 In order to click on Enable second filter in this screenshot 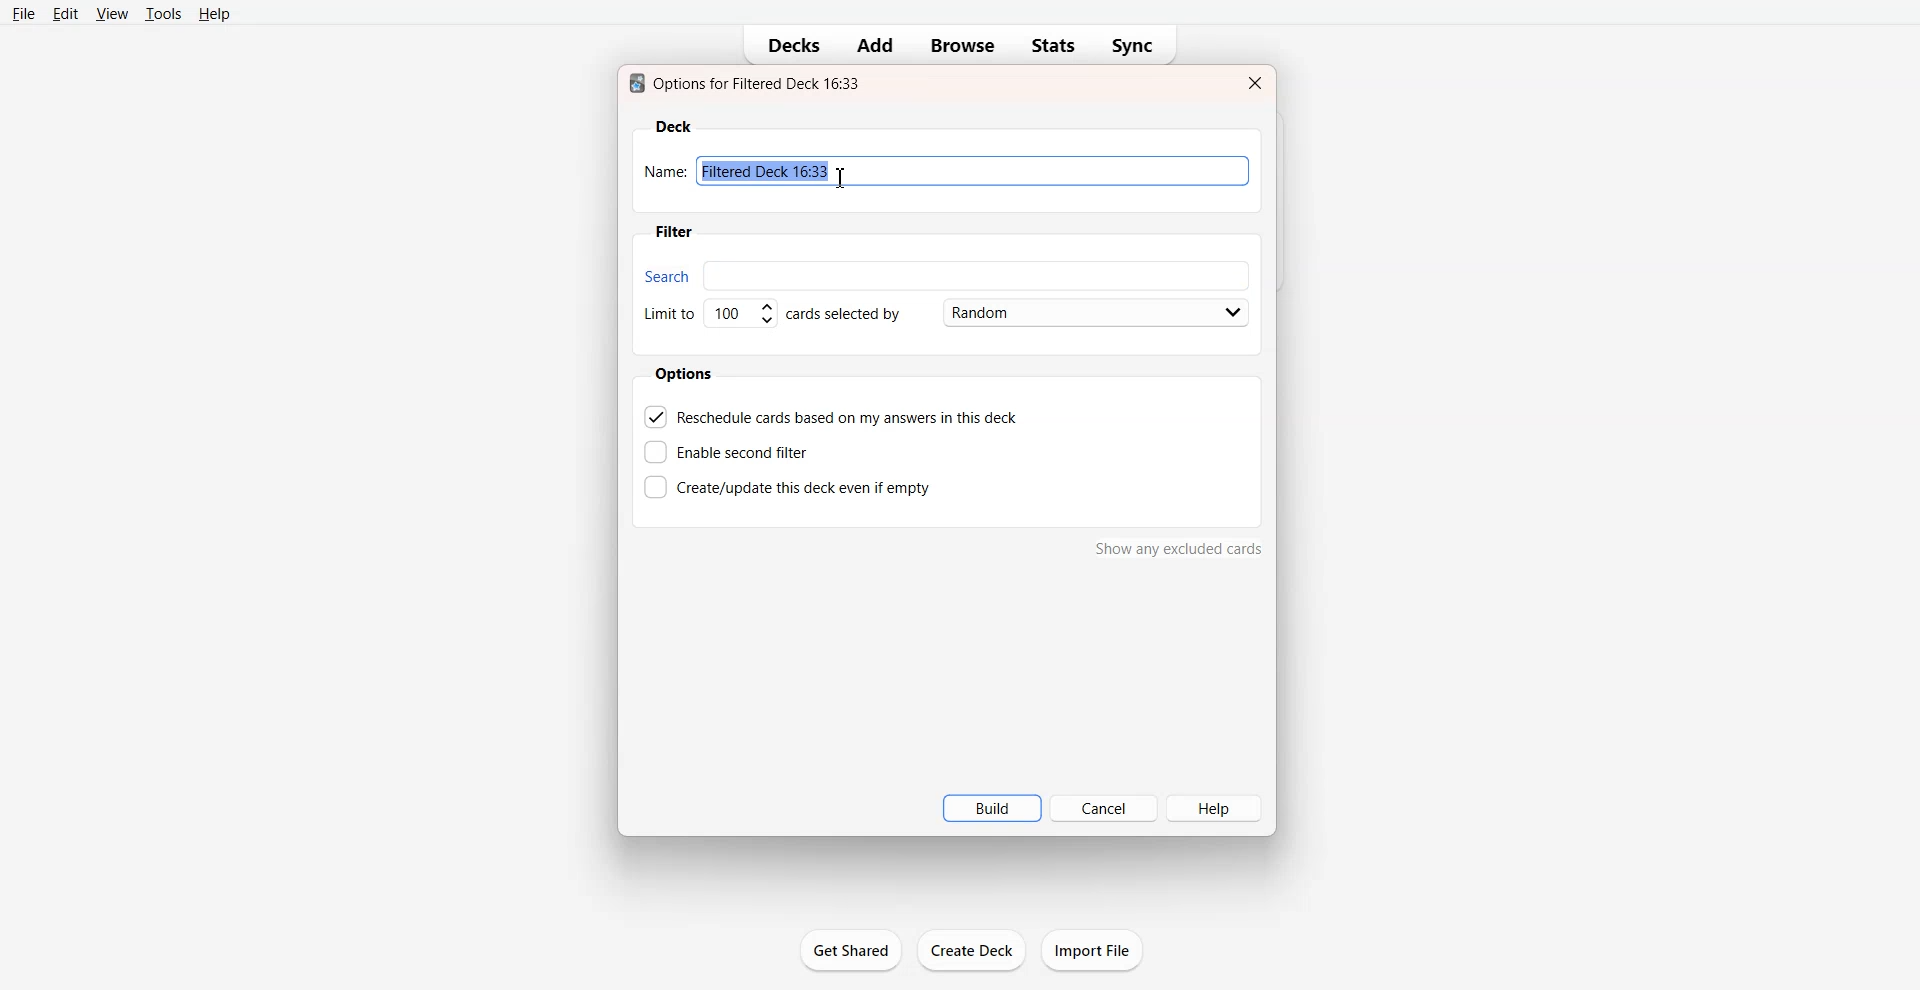, I will do `click(733, 452)`.